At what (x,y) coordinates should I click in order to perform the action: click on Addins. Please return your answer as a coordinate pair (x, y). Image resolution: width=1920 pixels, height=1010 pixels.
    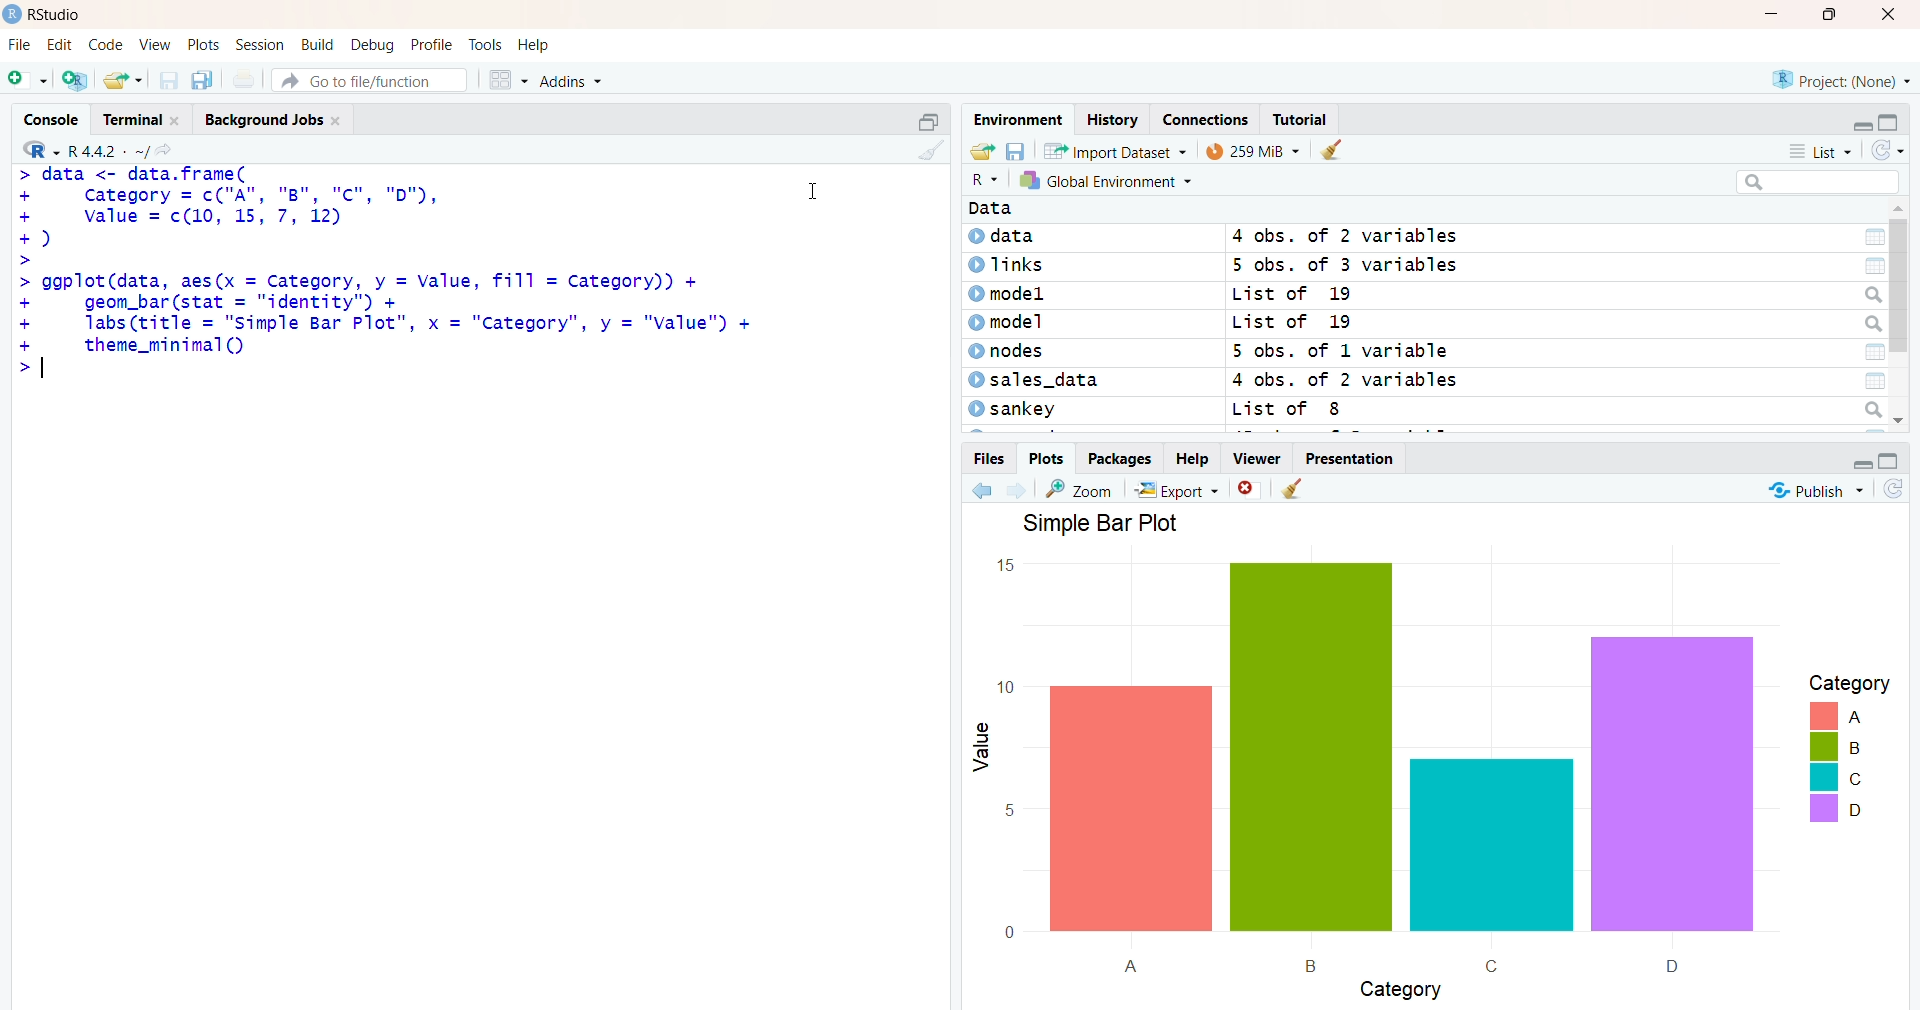
    Looking at the image, I should click on (575, 82).